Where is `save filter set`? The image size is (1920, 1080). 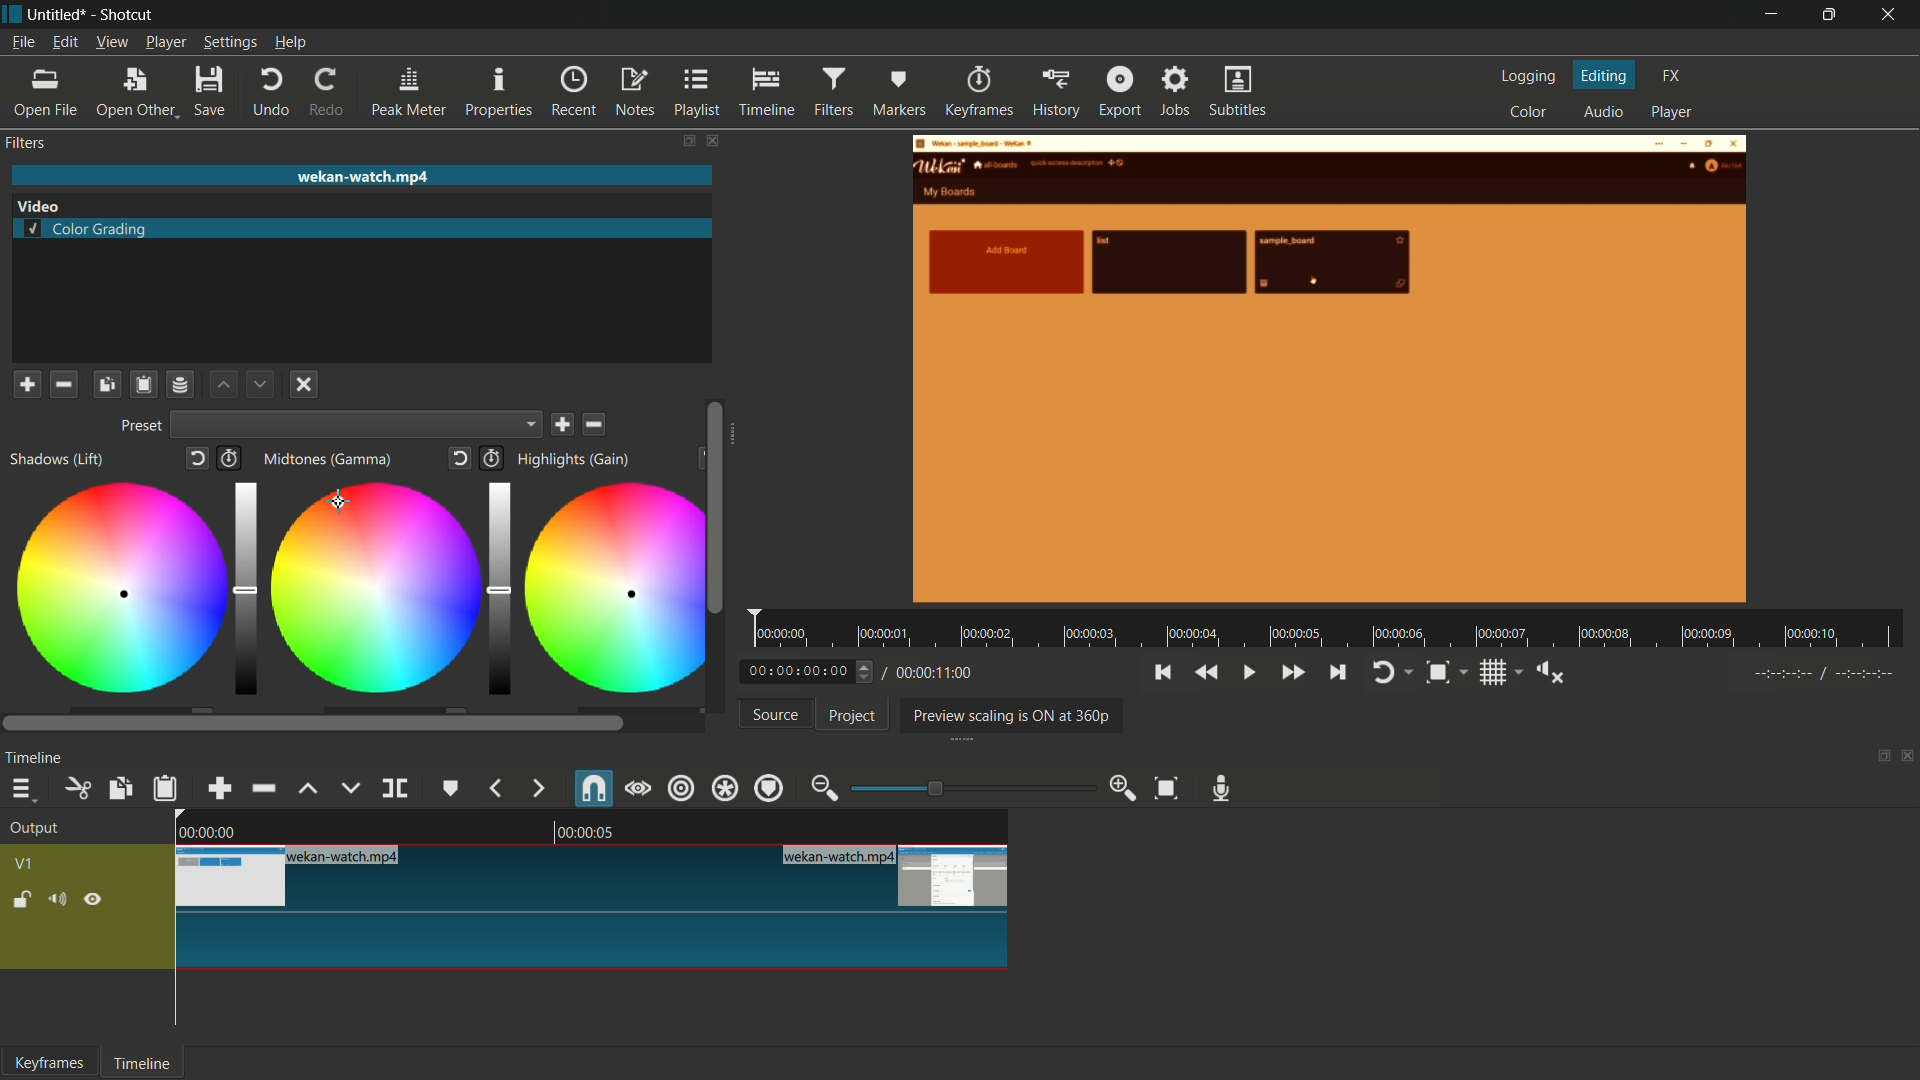 save filter set is located at coordinates (183, 385).